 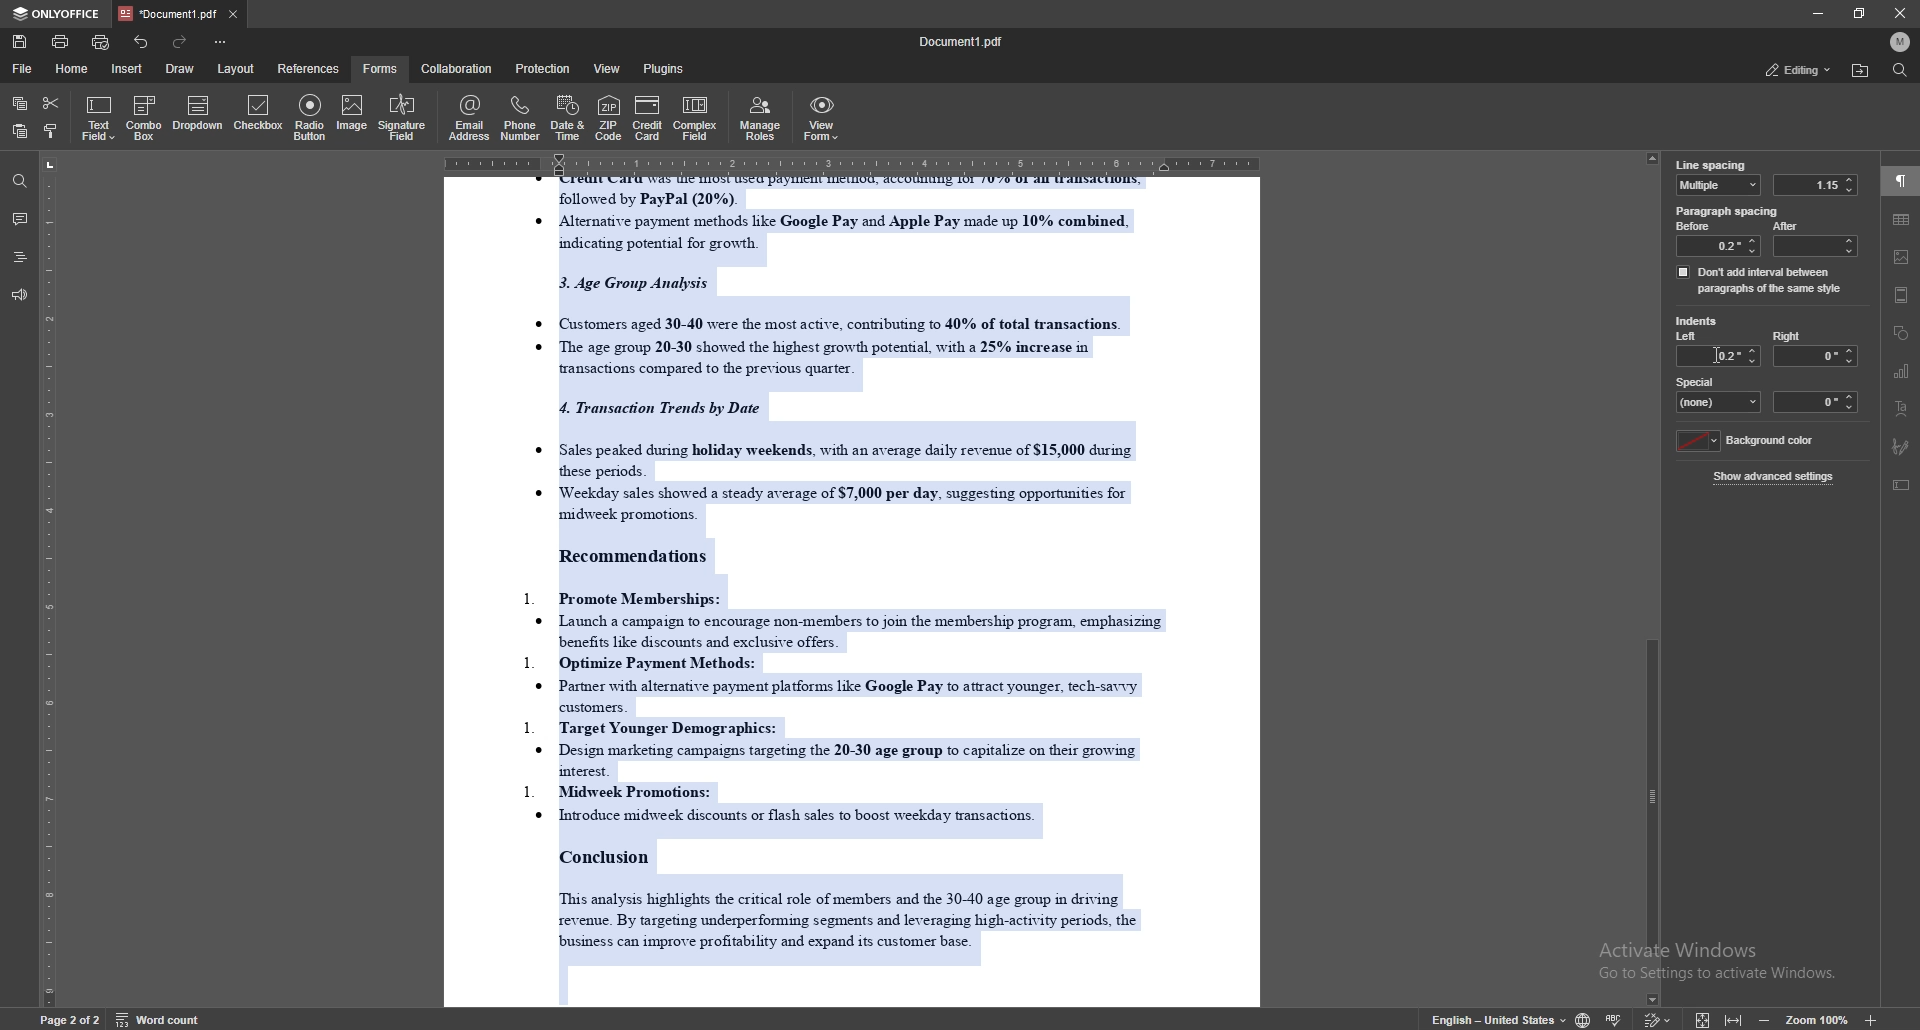 I want to click on cursor, so click(x=1718, y=355).